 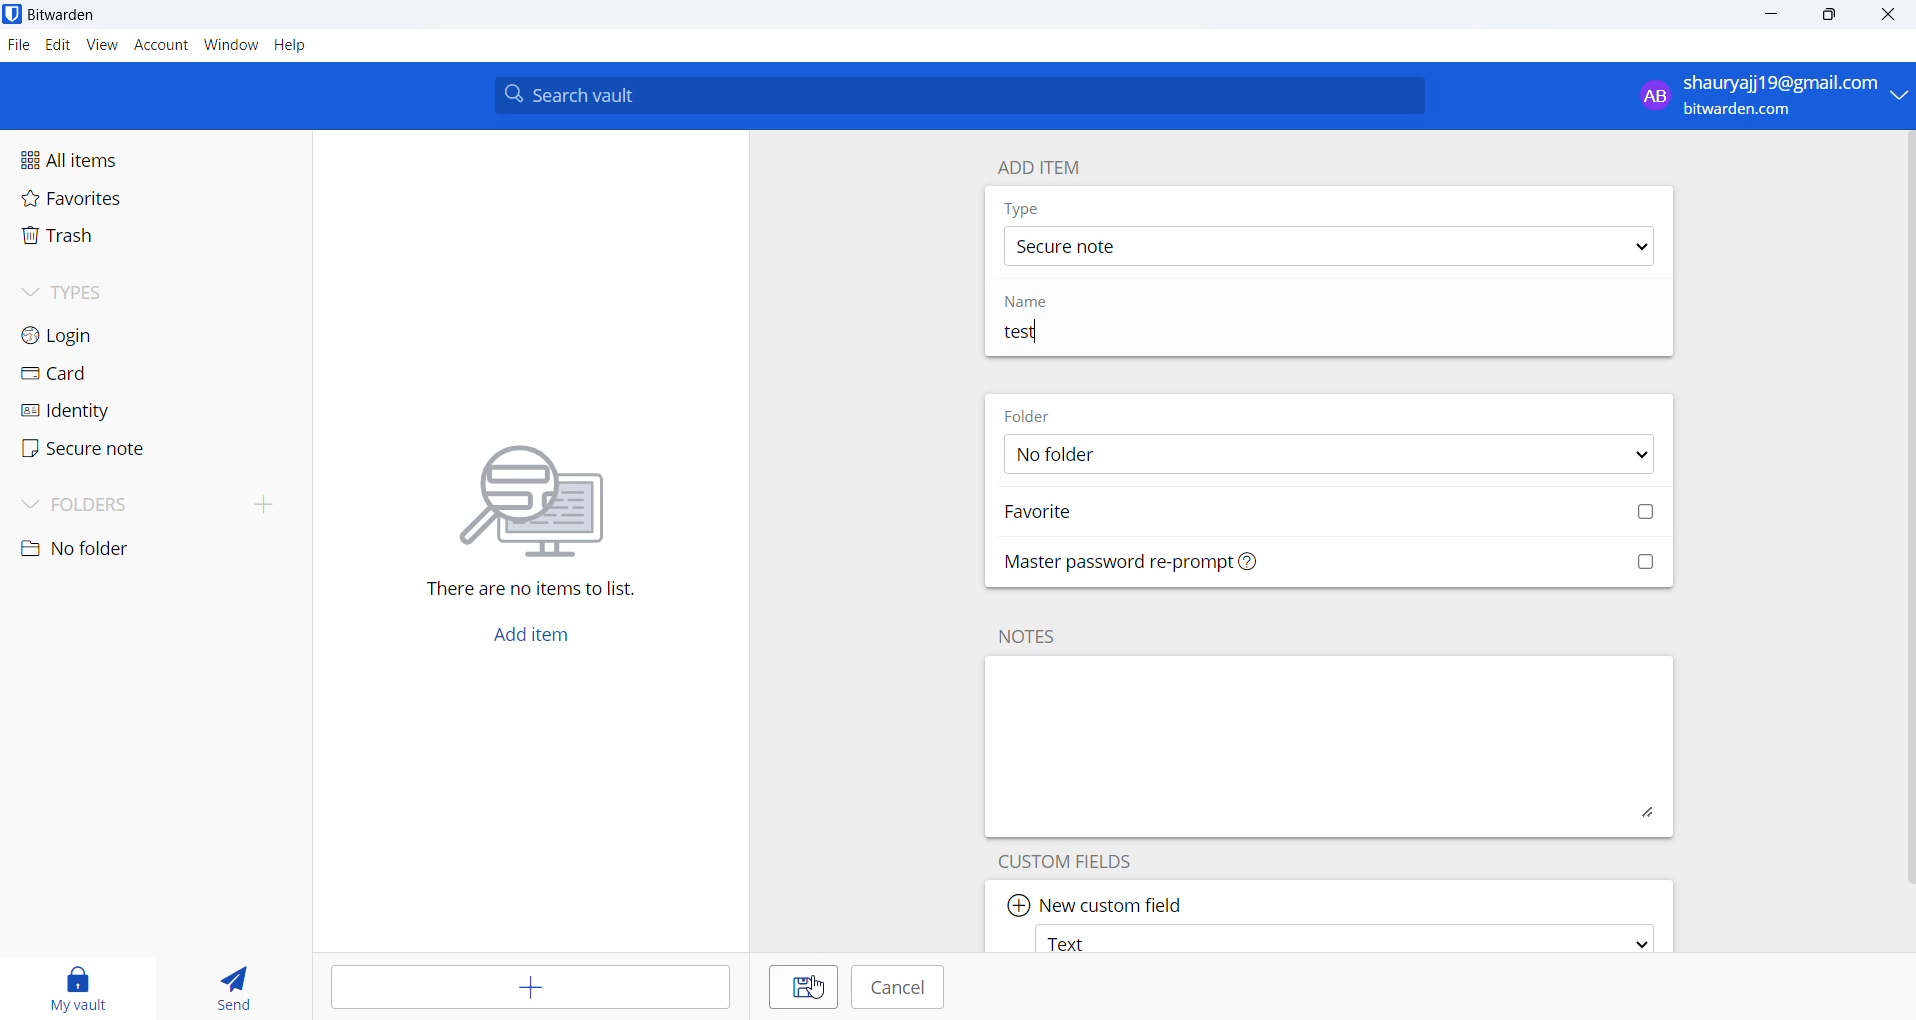 I want to click on secure note , so click(x=1325, y=246).